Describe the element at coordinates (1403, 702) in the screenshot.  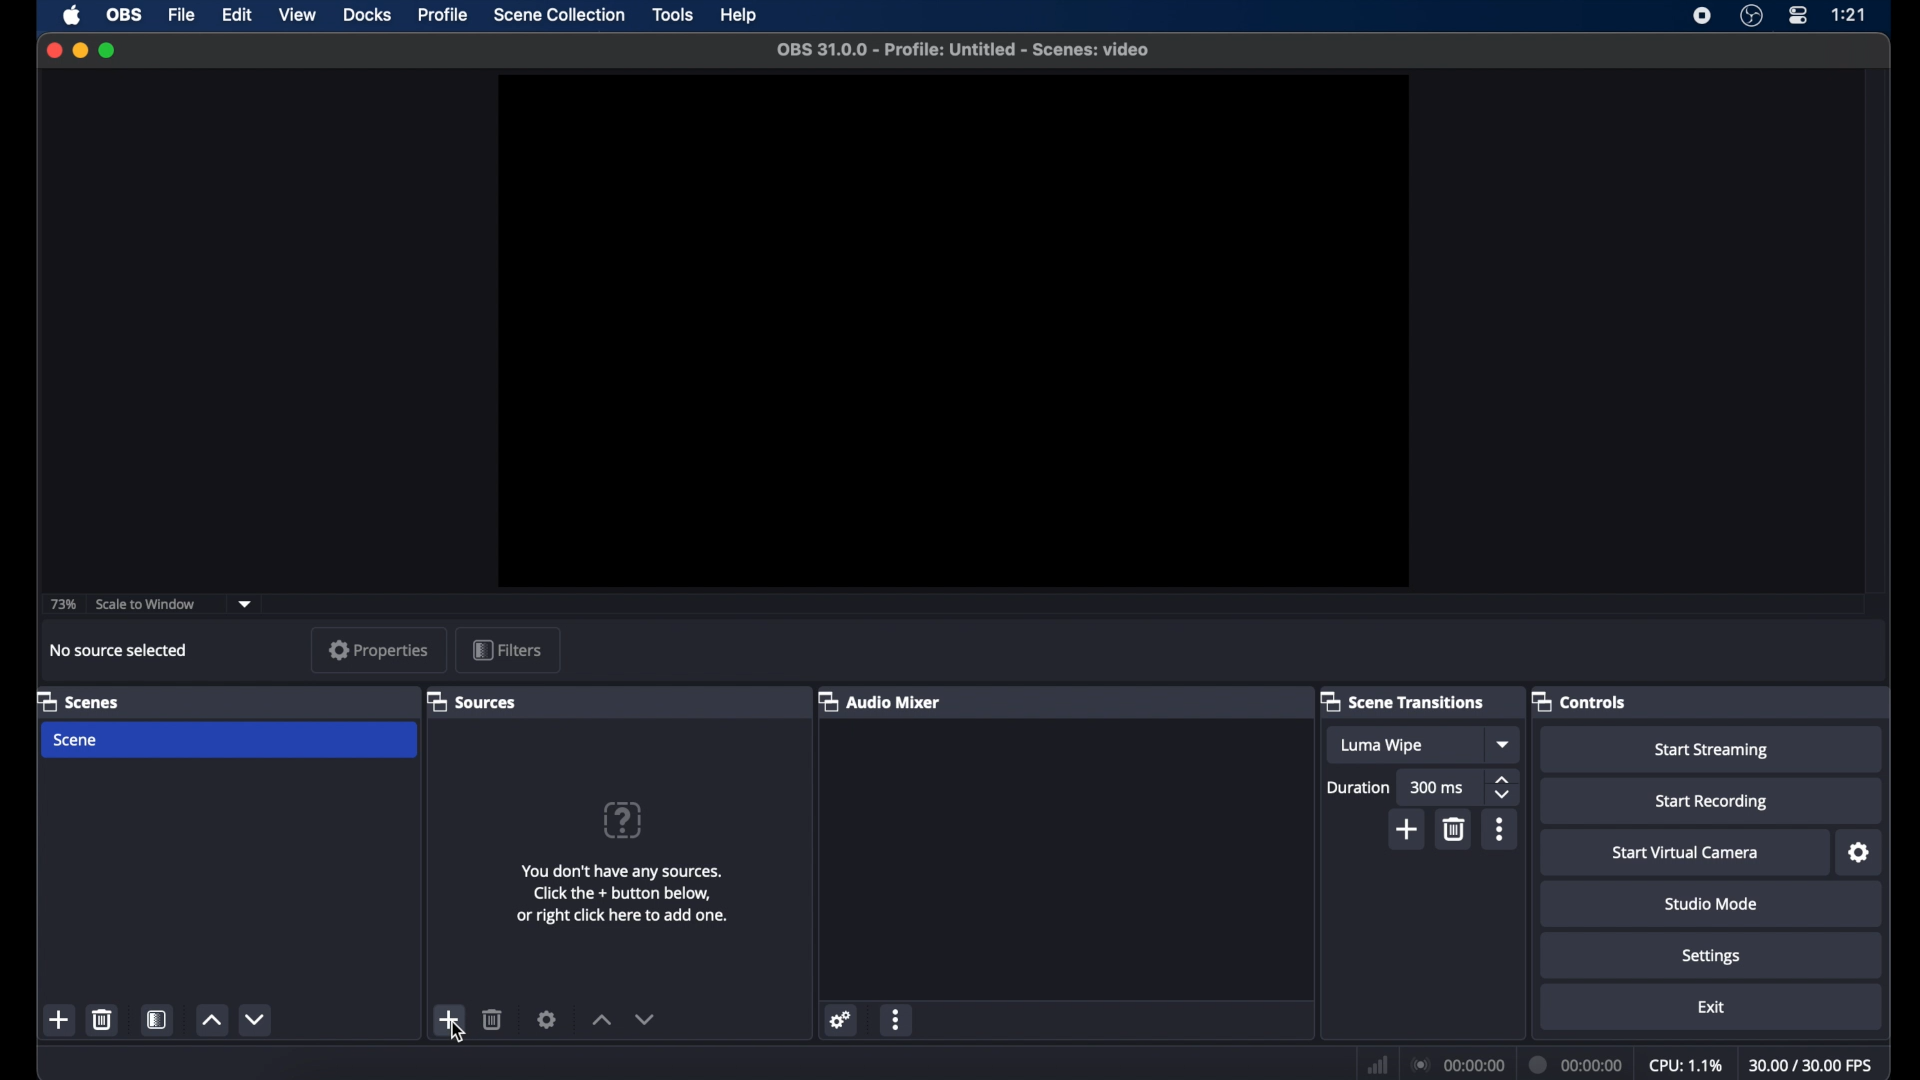
I see `scene transitions` at that location.